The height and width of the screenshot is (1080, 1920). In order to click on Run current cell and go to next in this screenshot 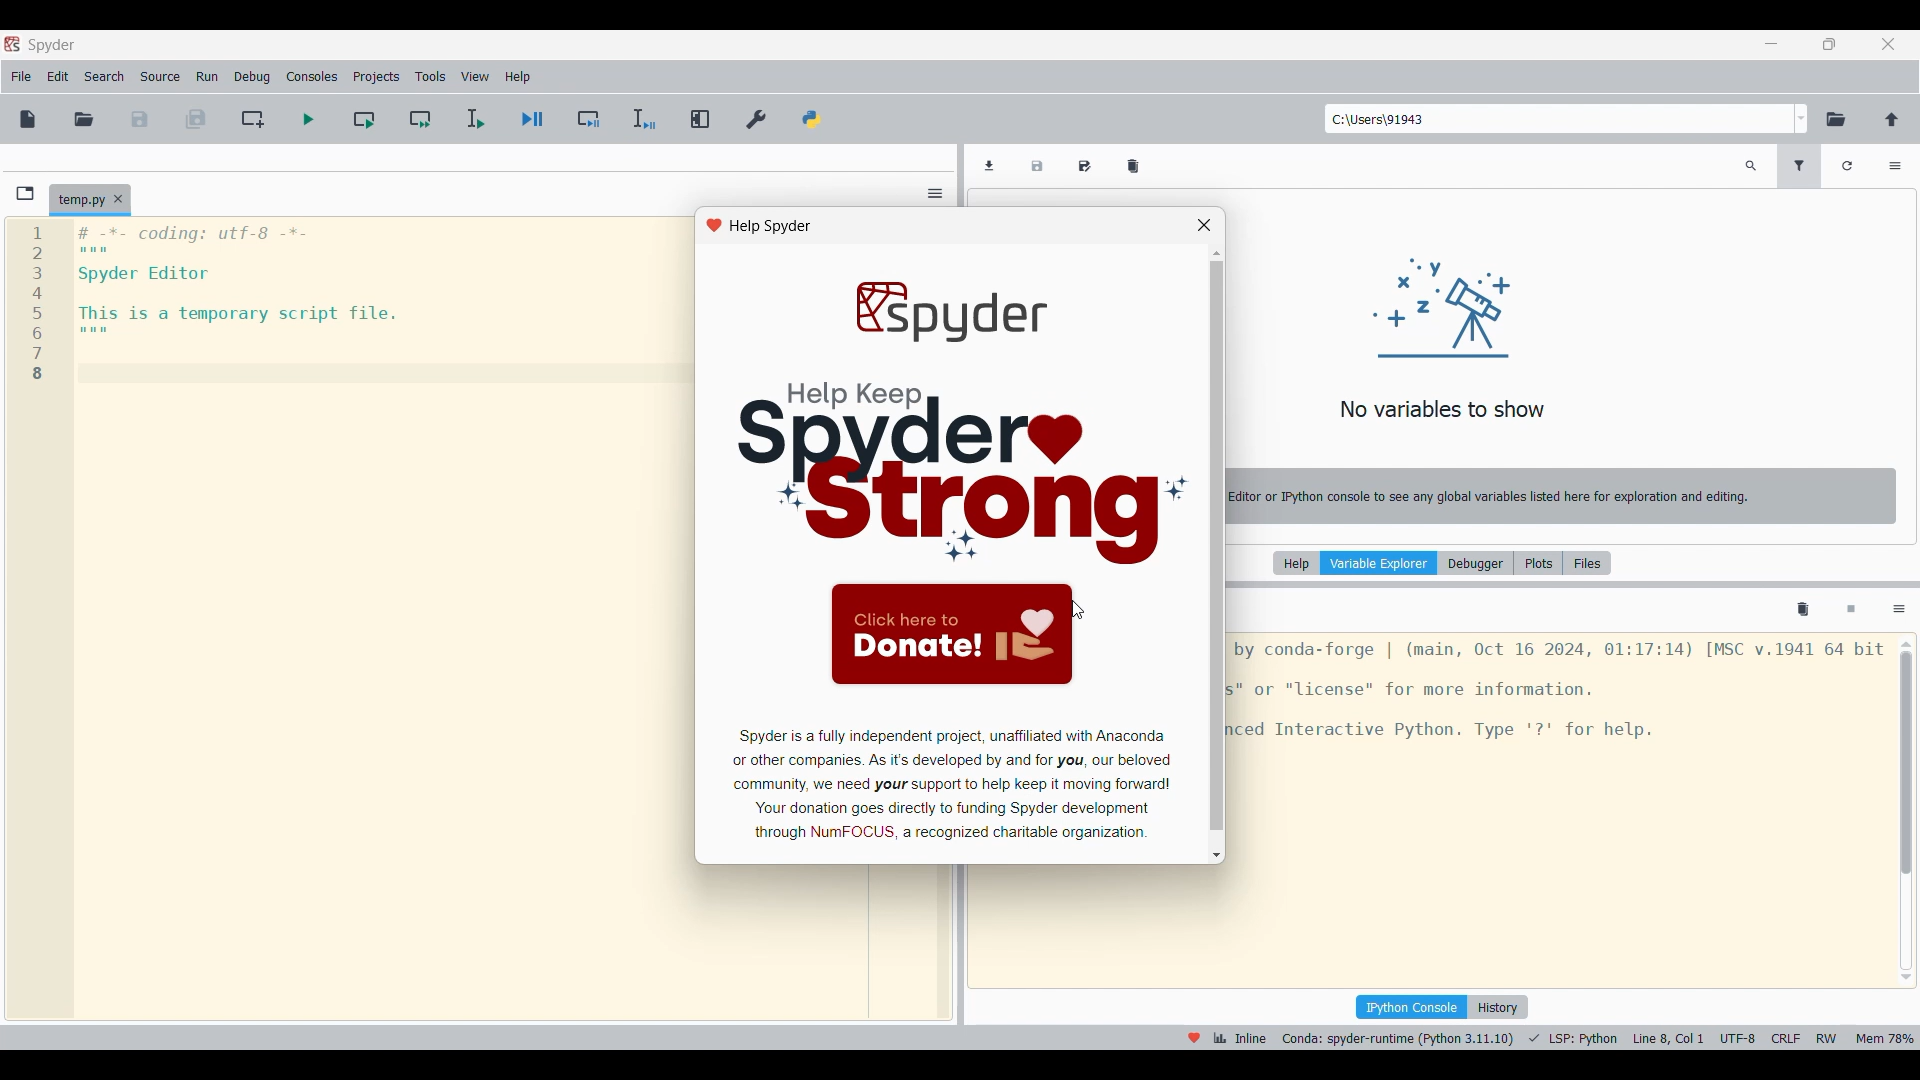, I will do `click(421, 119)`.